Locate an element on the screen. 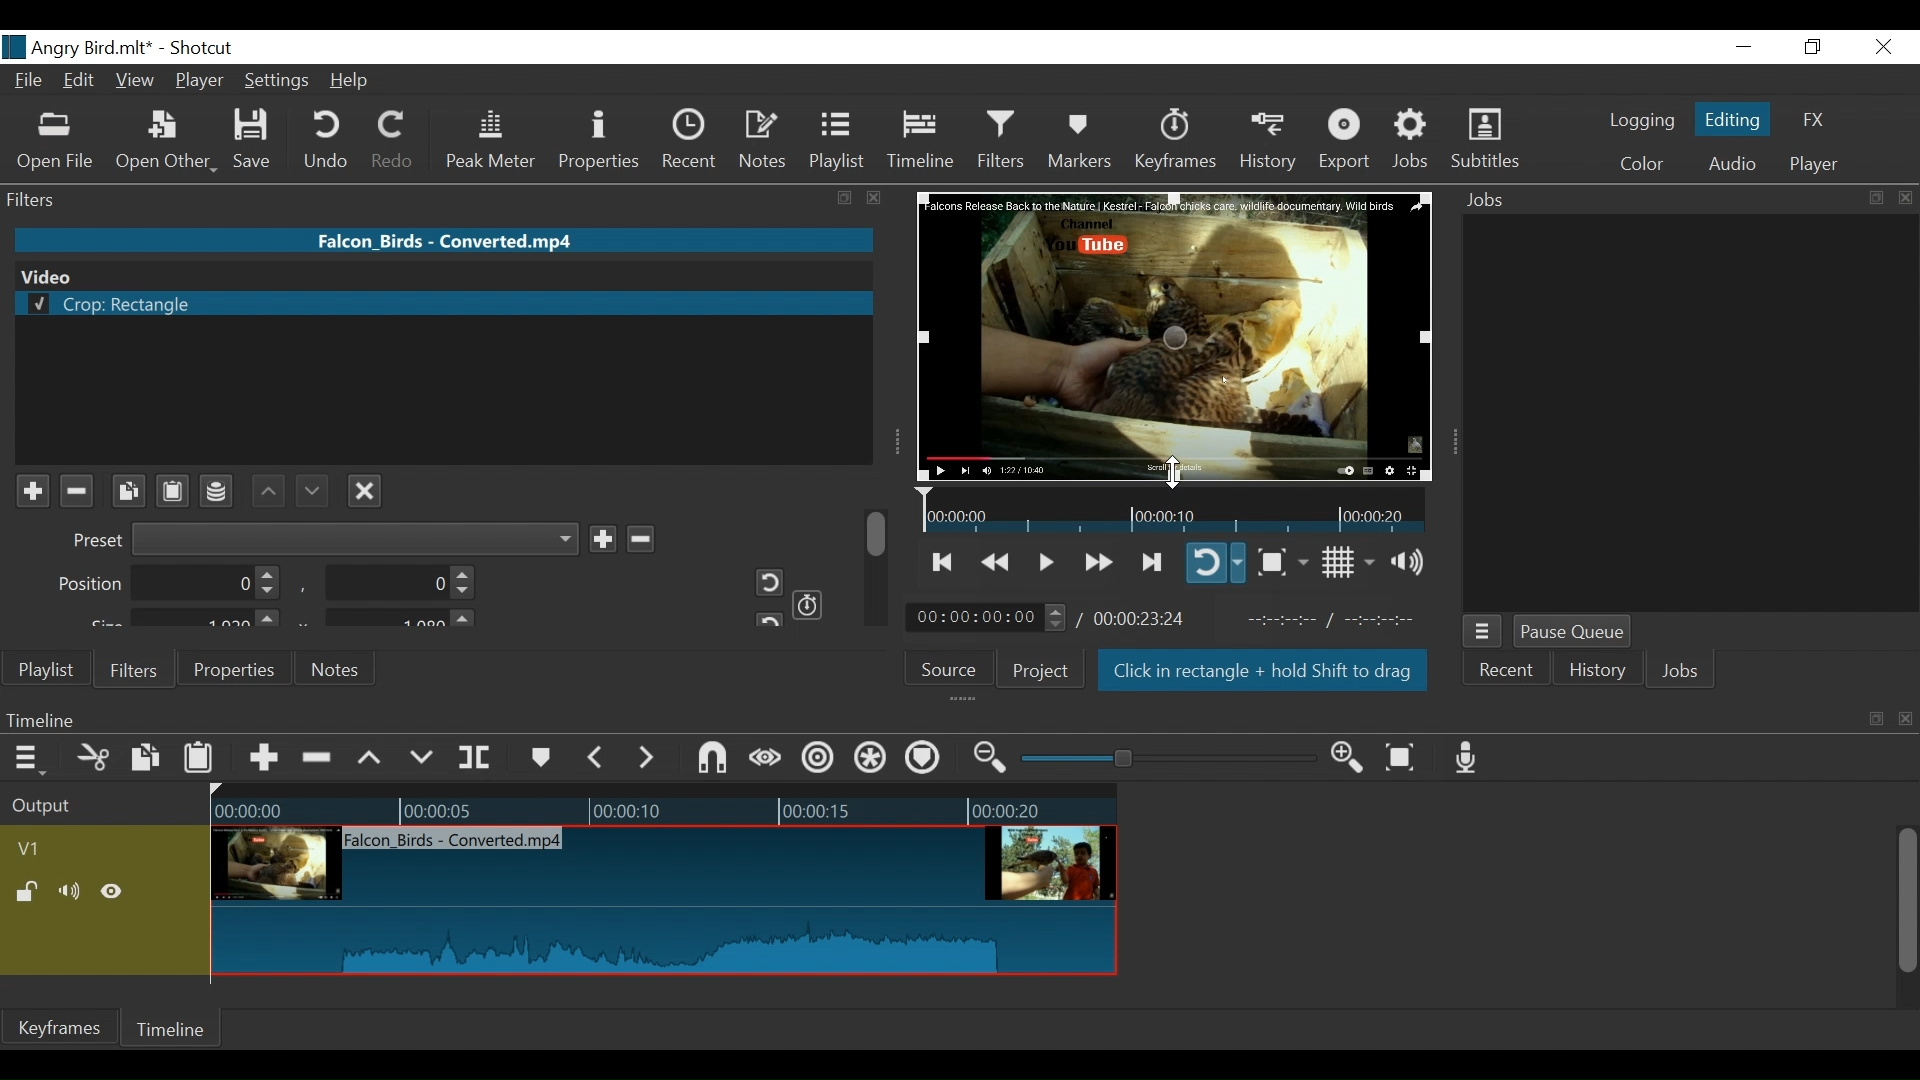 The width and height of the screenshot is (1920, 1080). 0 is located at coordinates (395, 586).